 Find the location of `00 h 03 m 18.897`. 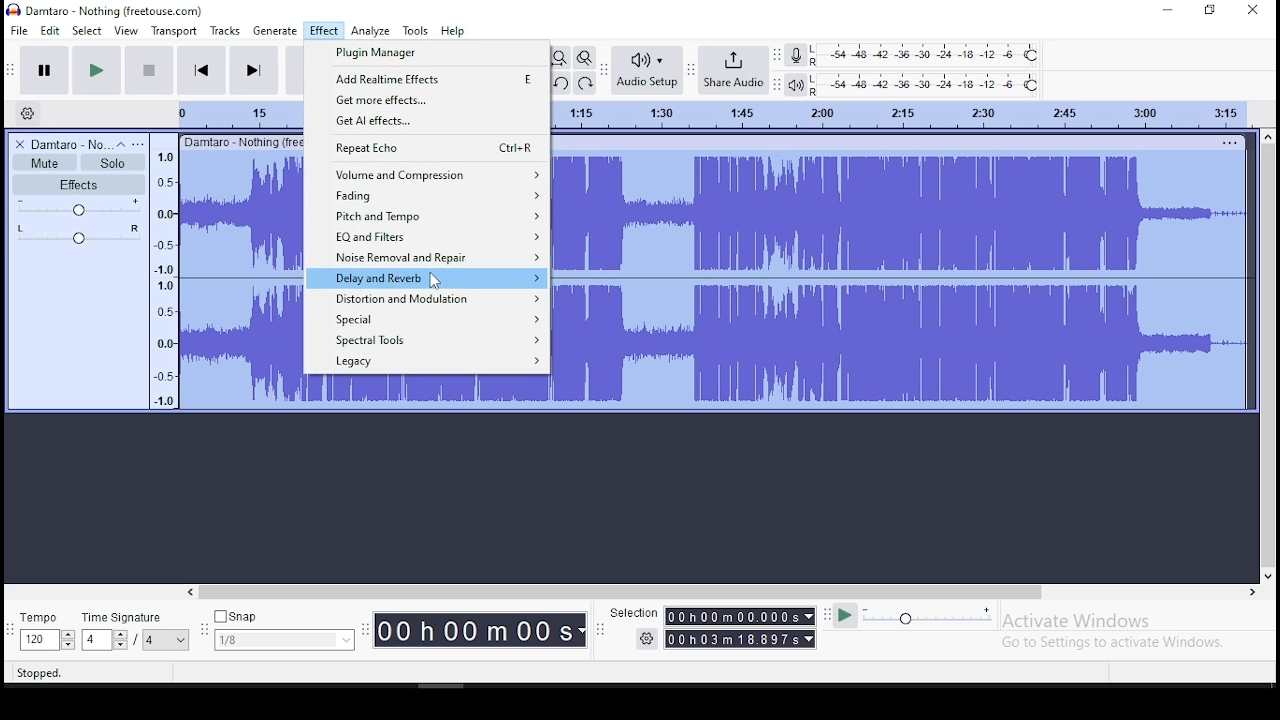

00 h 03 m 18.897 is located at coordinates (732, 639).